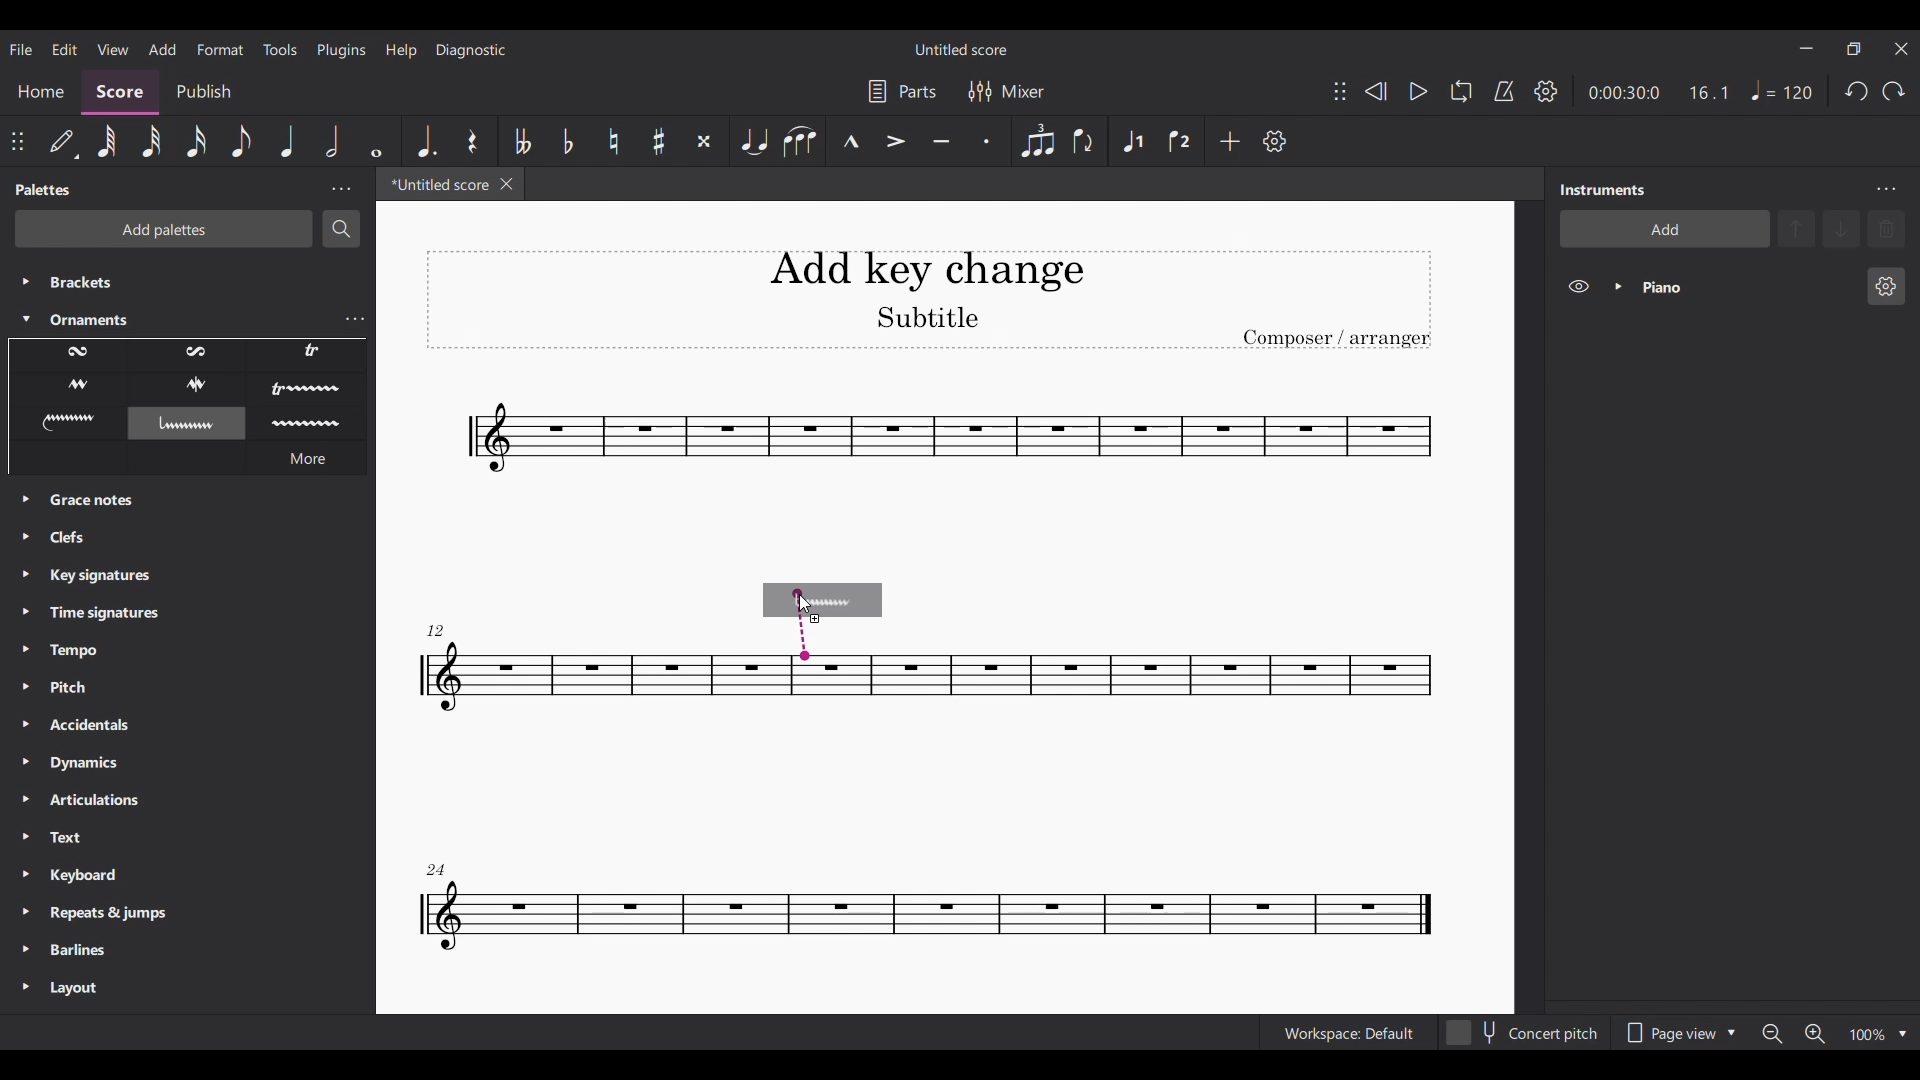  Describe the element at coordinates (472, 141) in the screenshot. I see `Rest` at that location.